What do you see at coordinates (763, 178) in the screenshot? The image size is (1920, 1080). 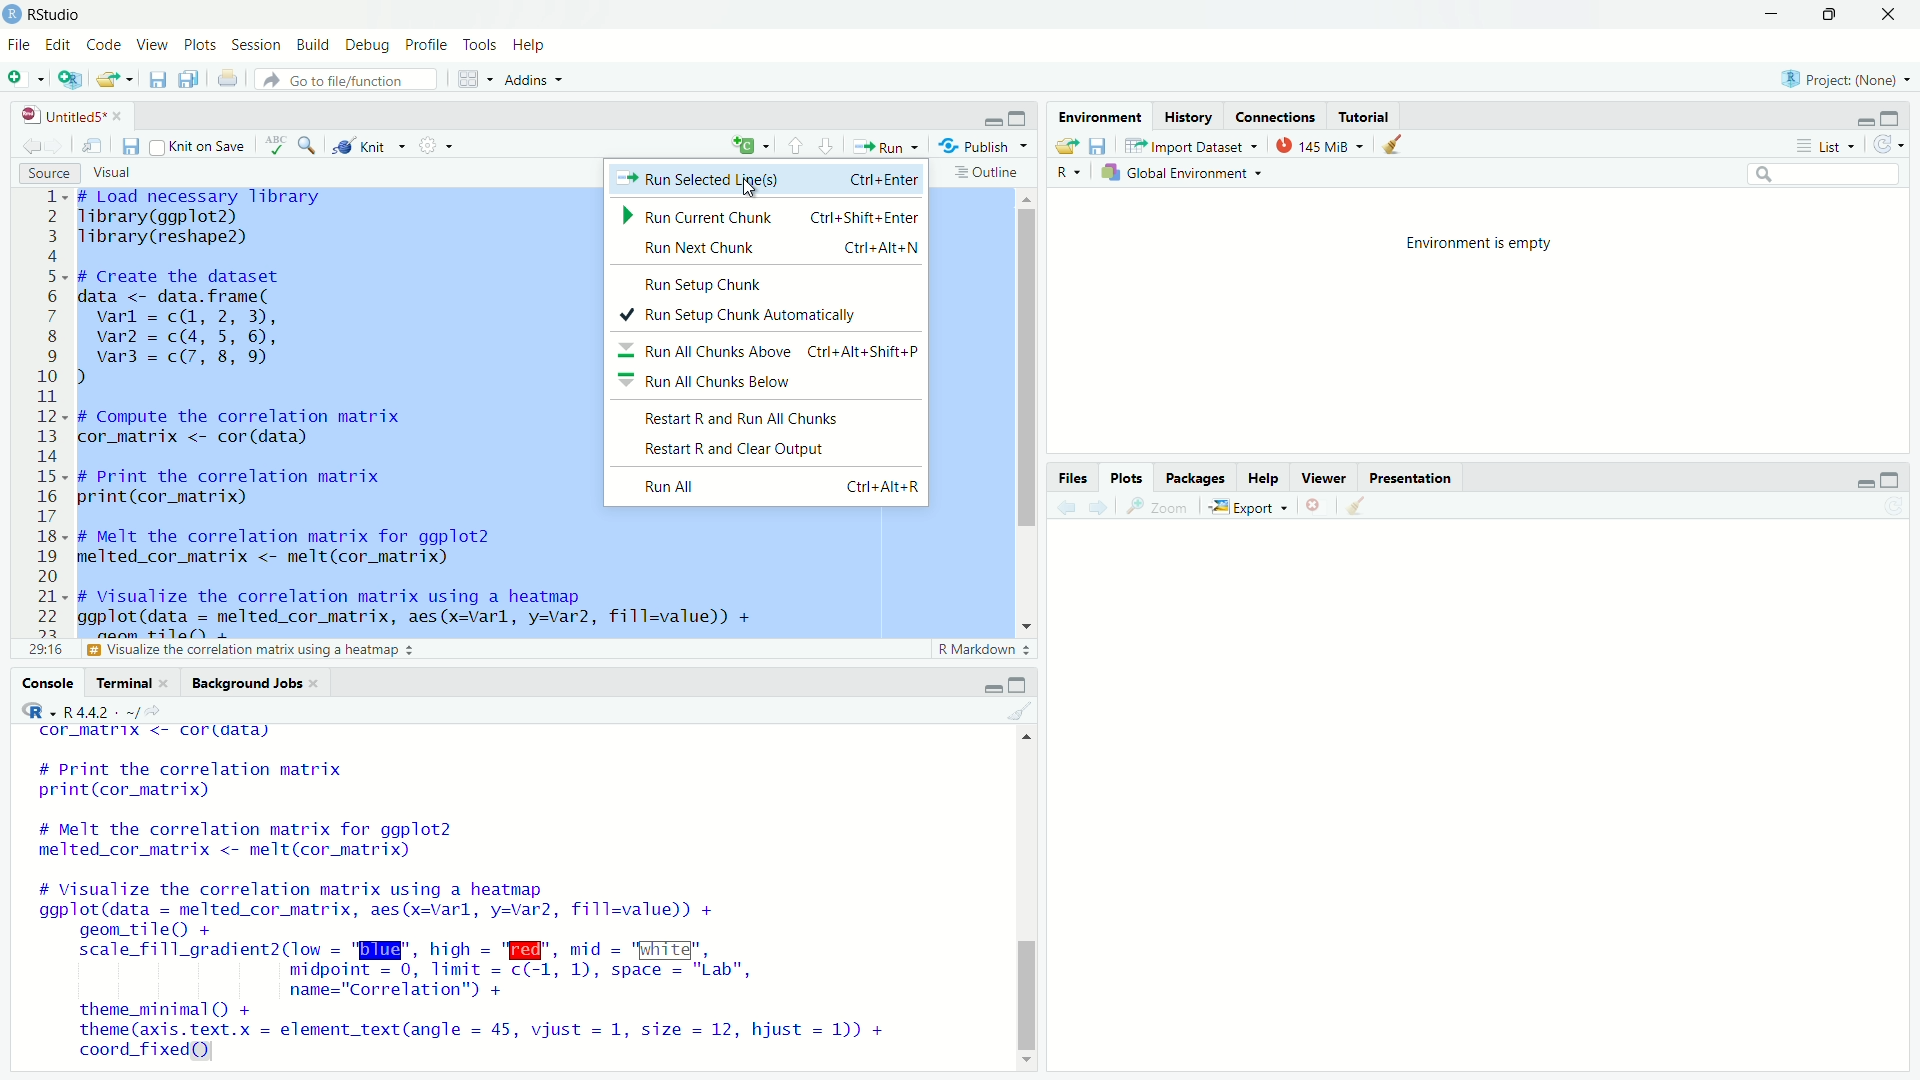 I see `run selected lines` at bounding box center [763, 178].